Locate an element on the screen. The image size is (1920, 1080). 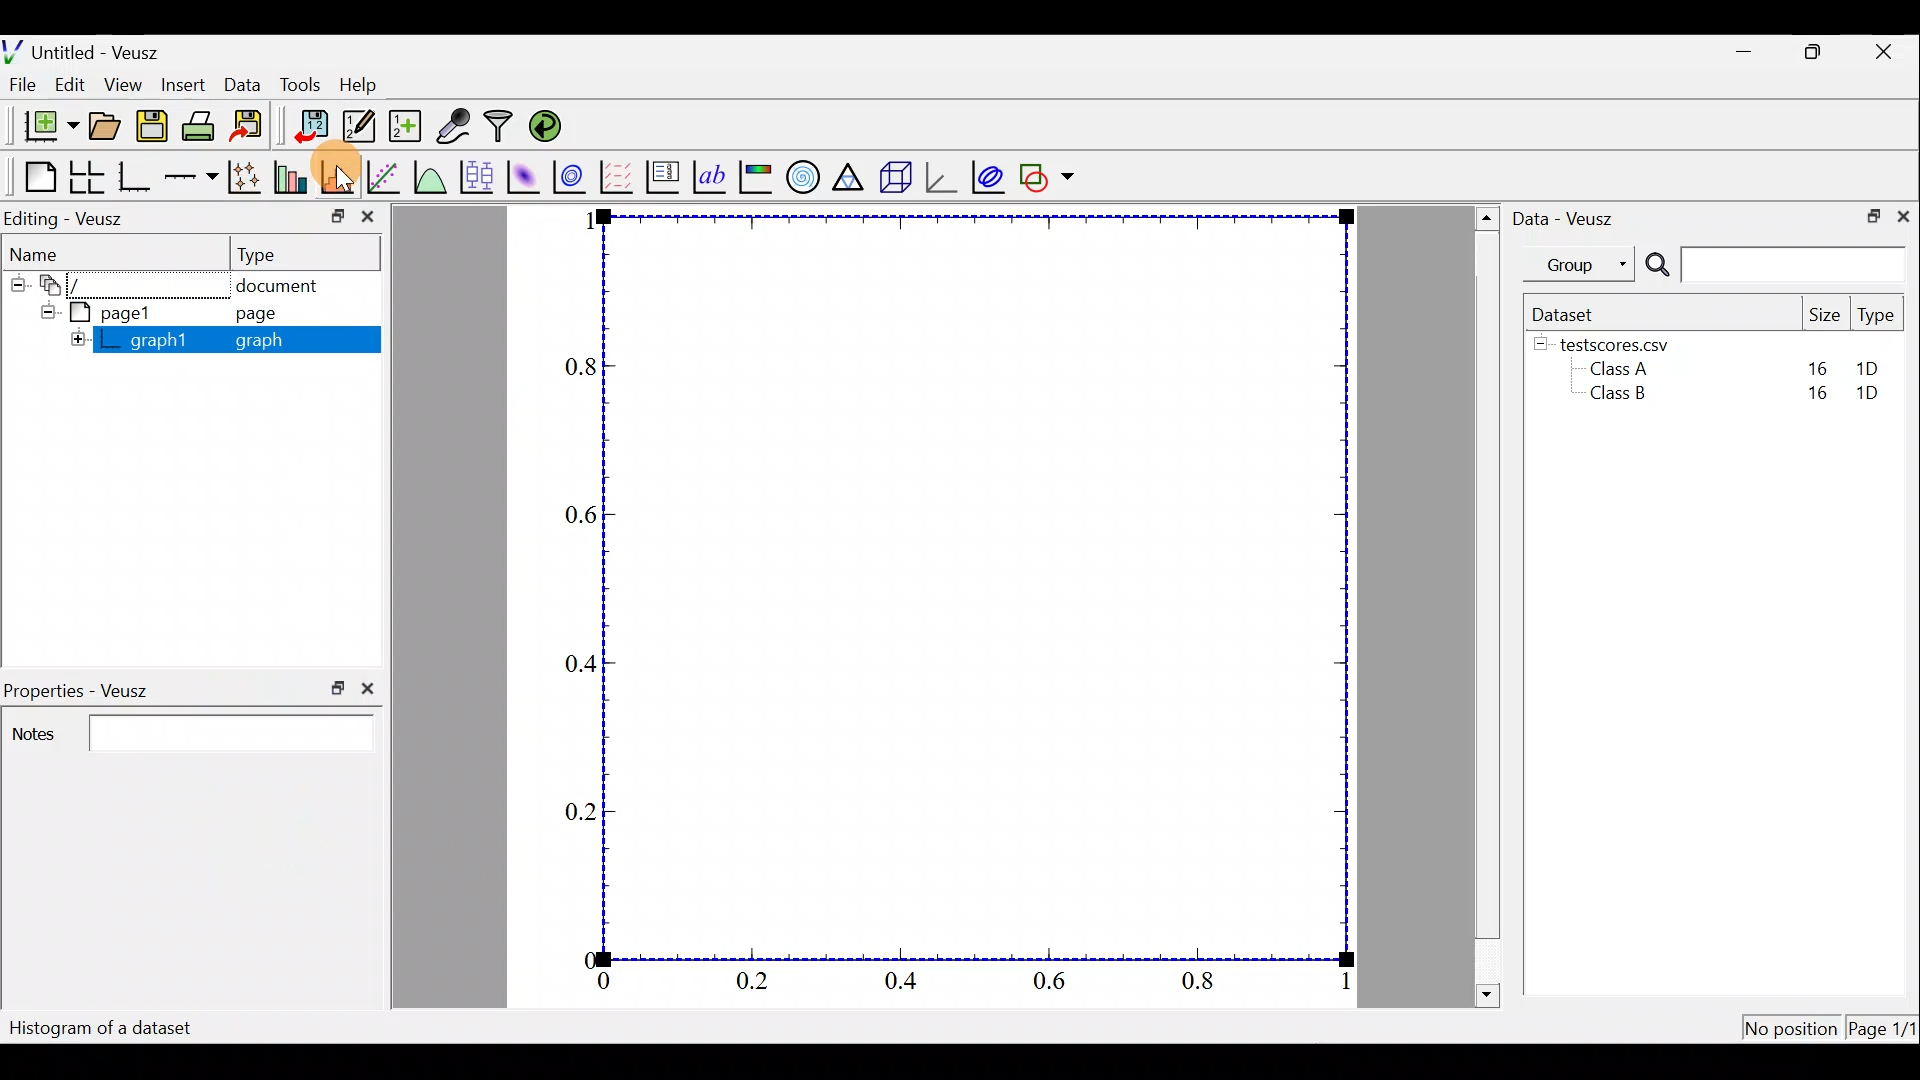
Import data into veusz is located at coordinates (310, 127).